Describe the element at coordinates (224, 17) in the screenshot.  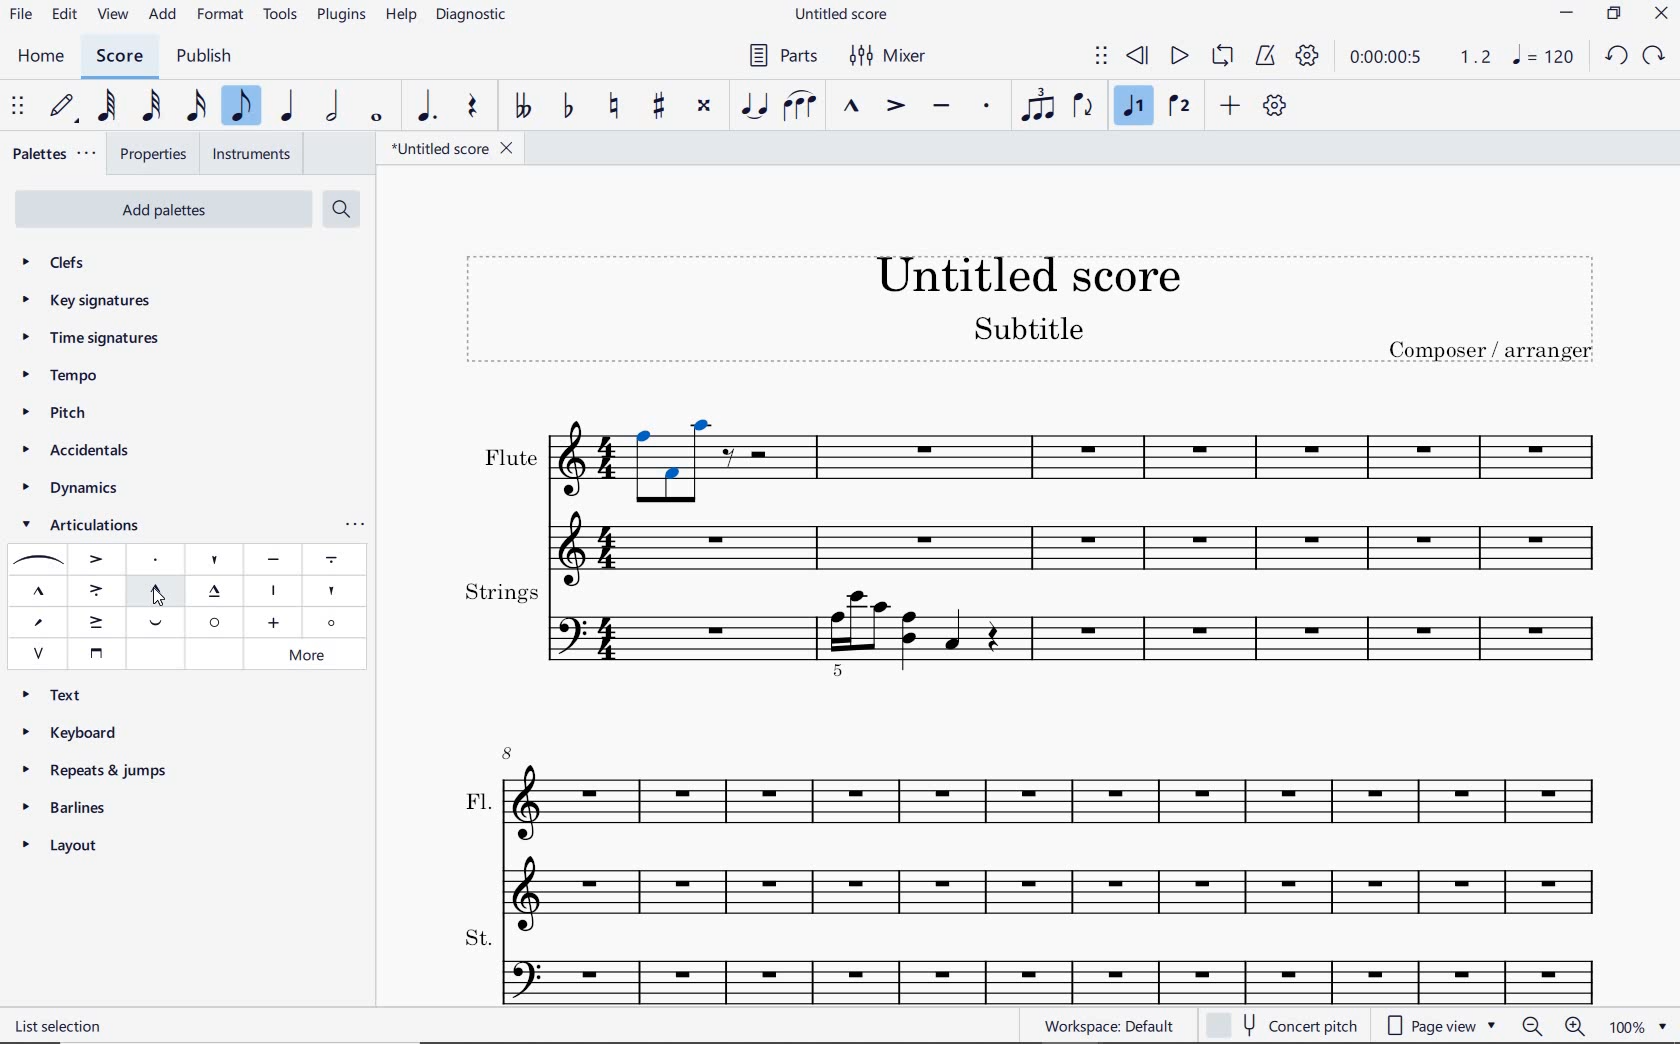
I see `FORMAT` at that location.